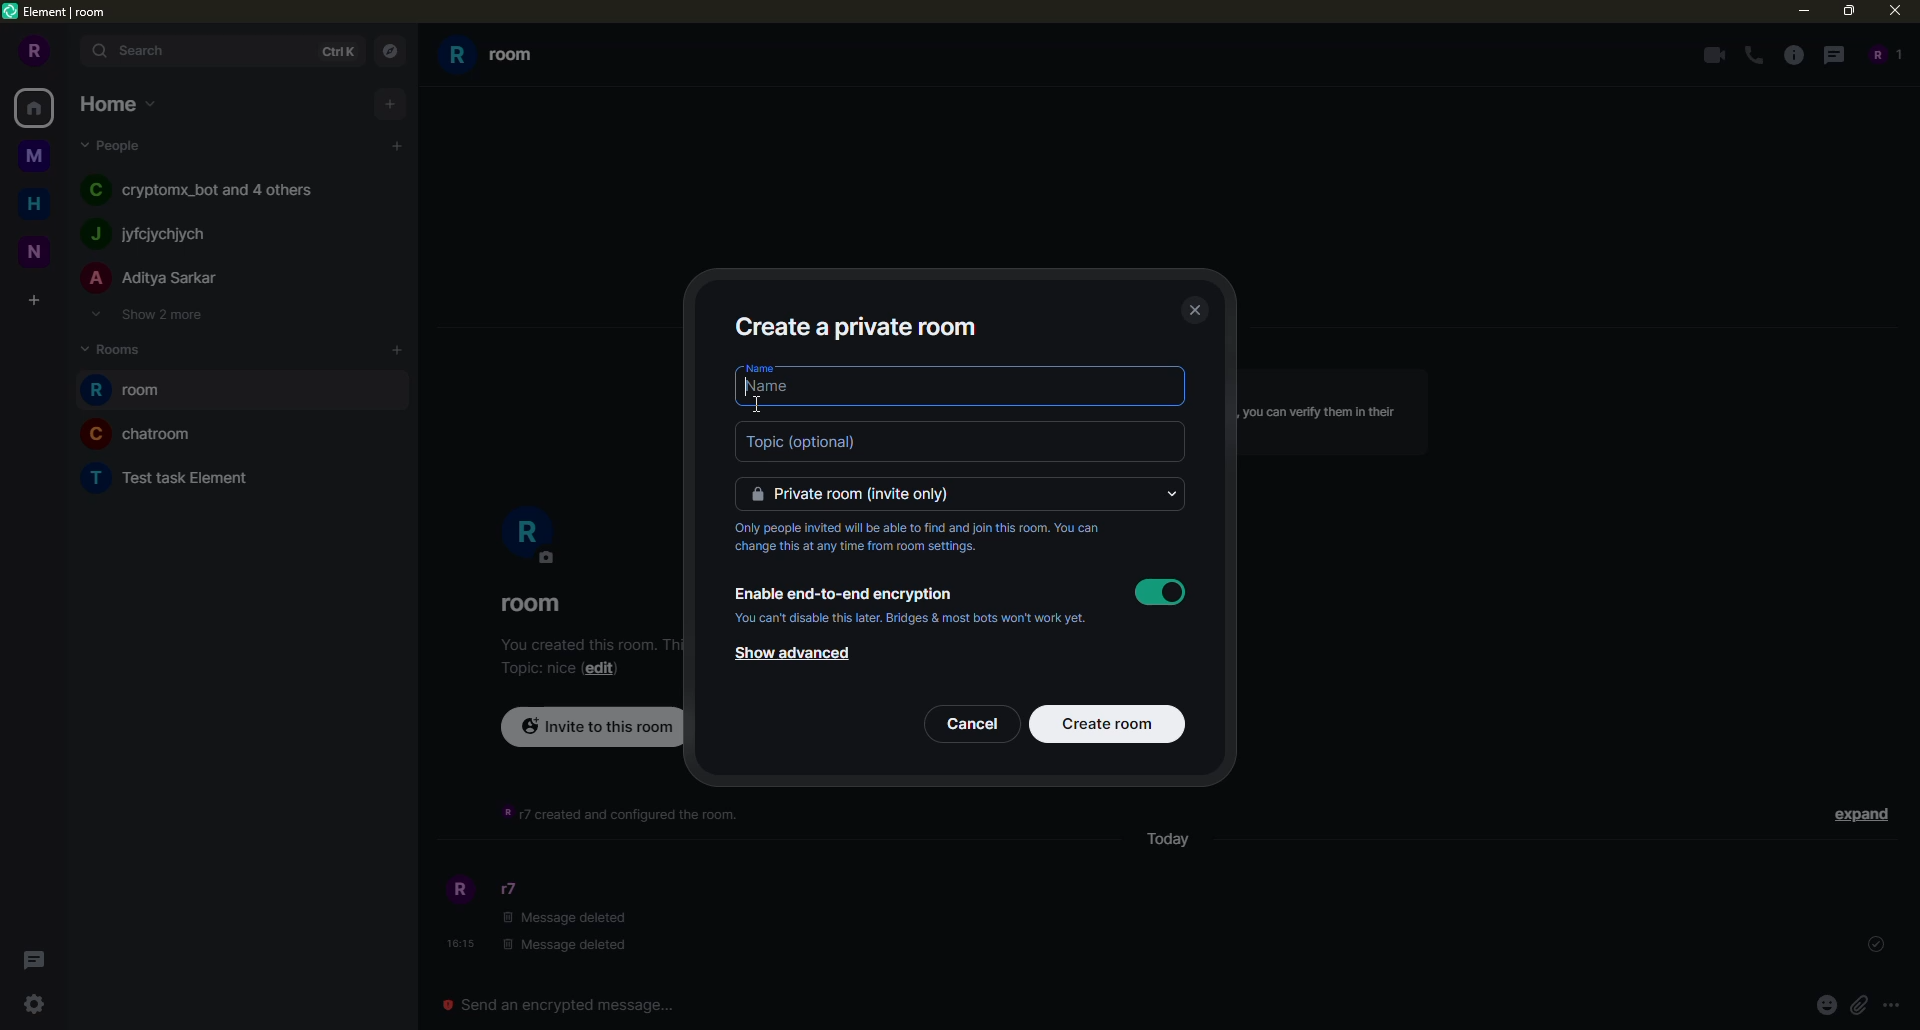 The image size is (1920, 1030). I want to click on rooms, so click(112, 348).